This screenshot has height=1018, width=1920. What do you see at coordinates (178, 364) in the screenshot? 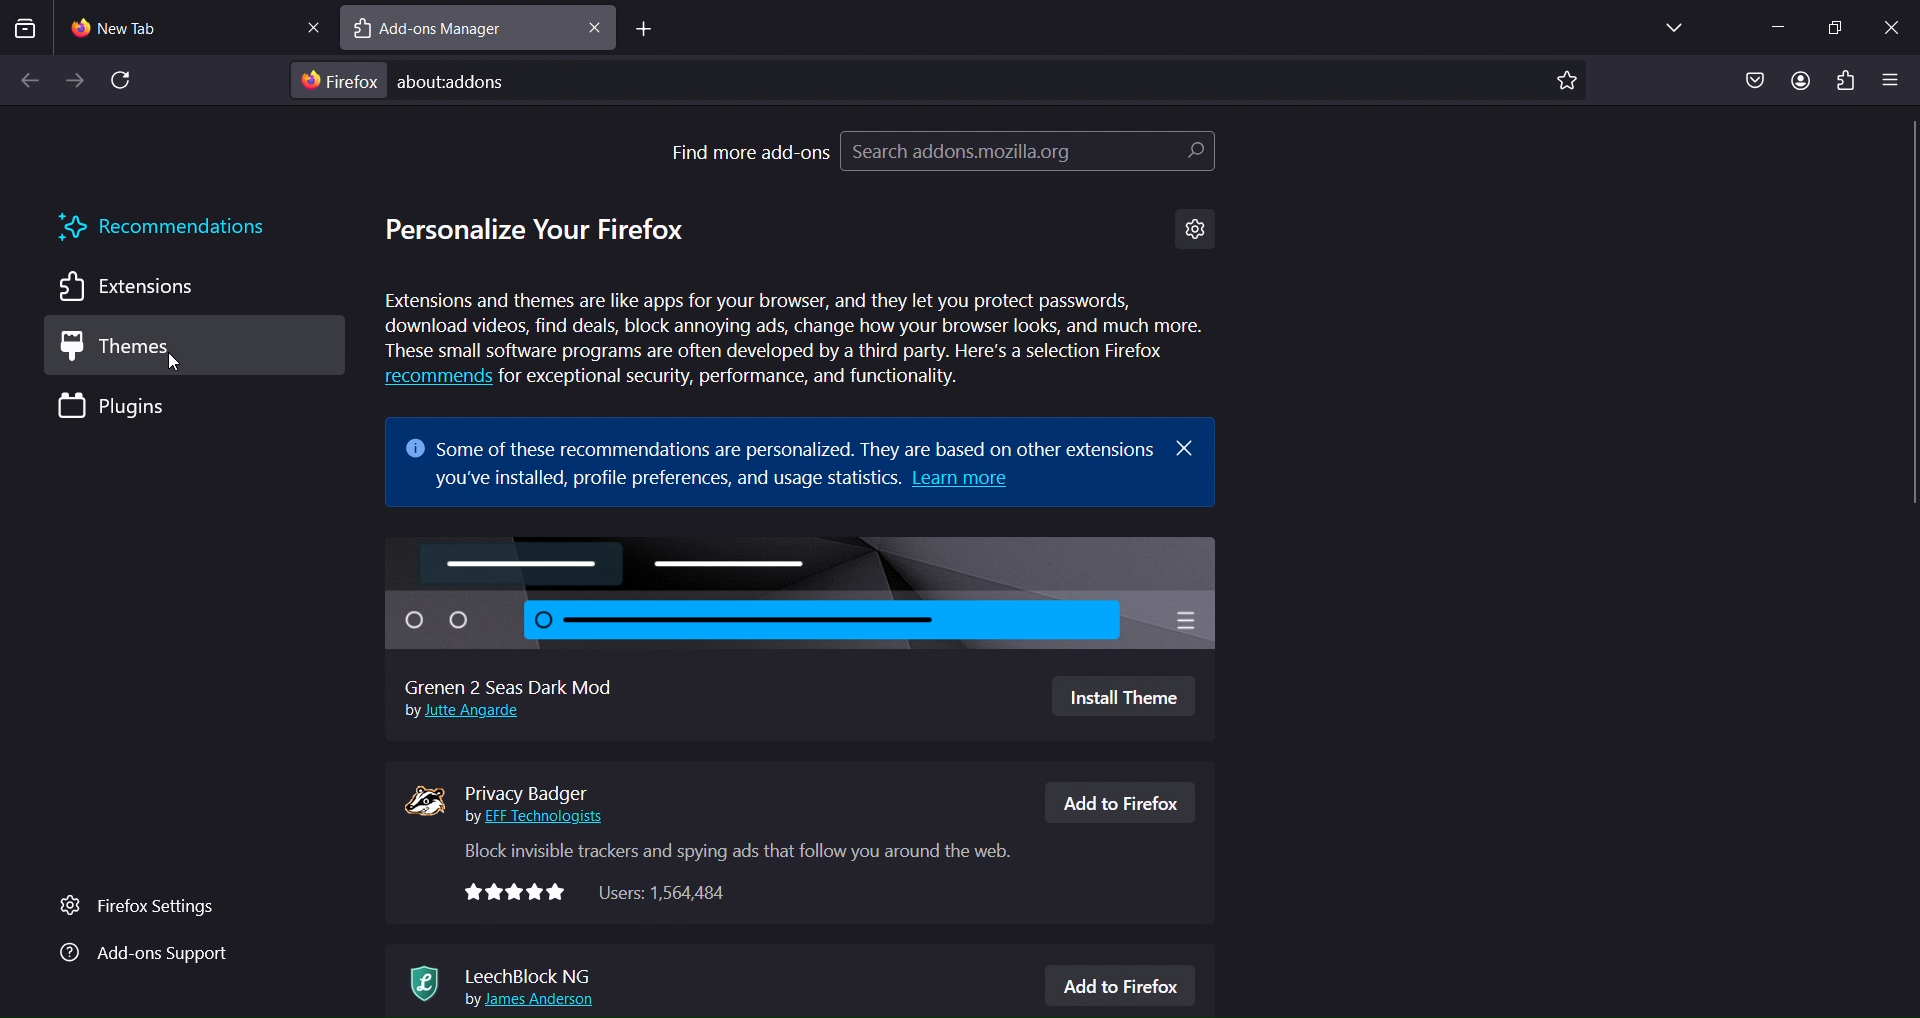
I see `cursor` at bounding box center [178, 364].